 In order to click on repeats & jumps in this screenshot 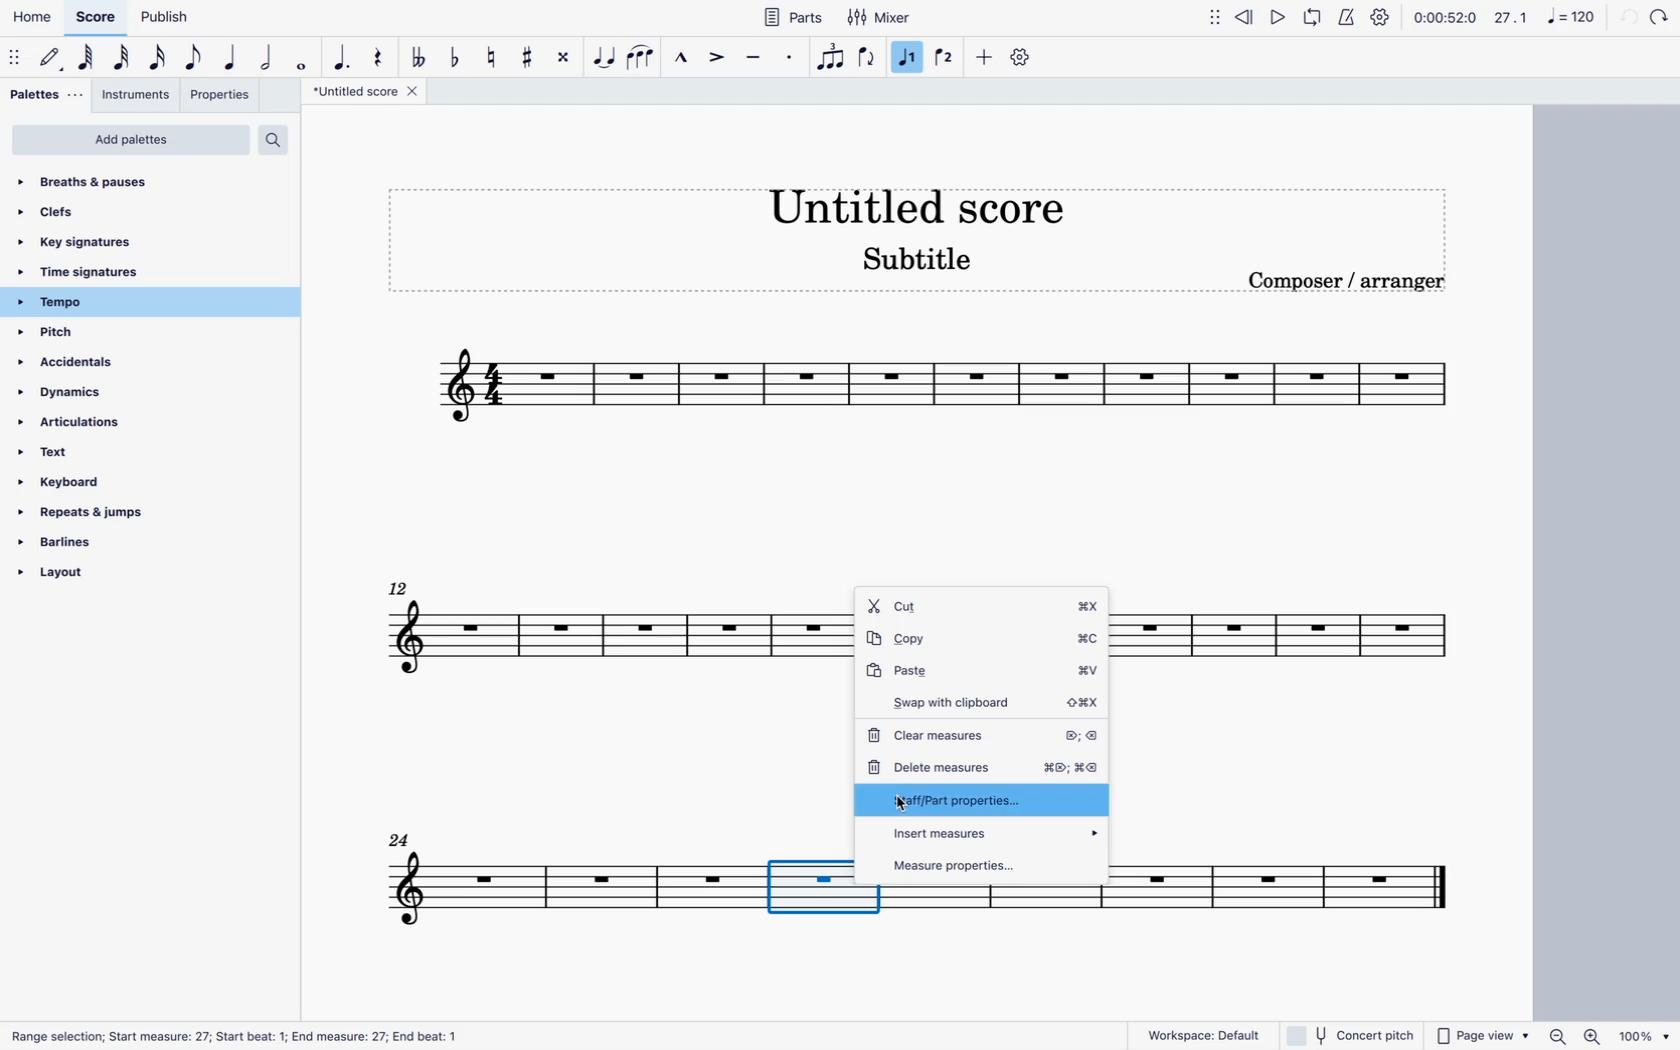, I will do `click(114, 512)`.